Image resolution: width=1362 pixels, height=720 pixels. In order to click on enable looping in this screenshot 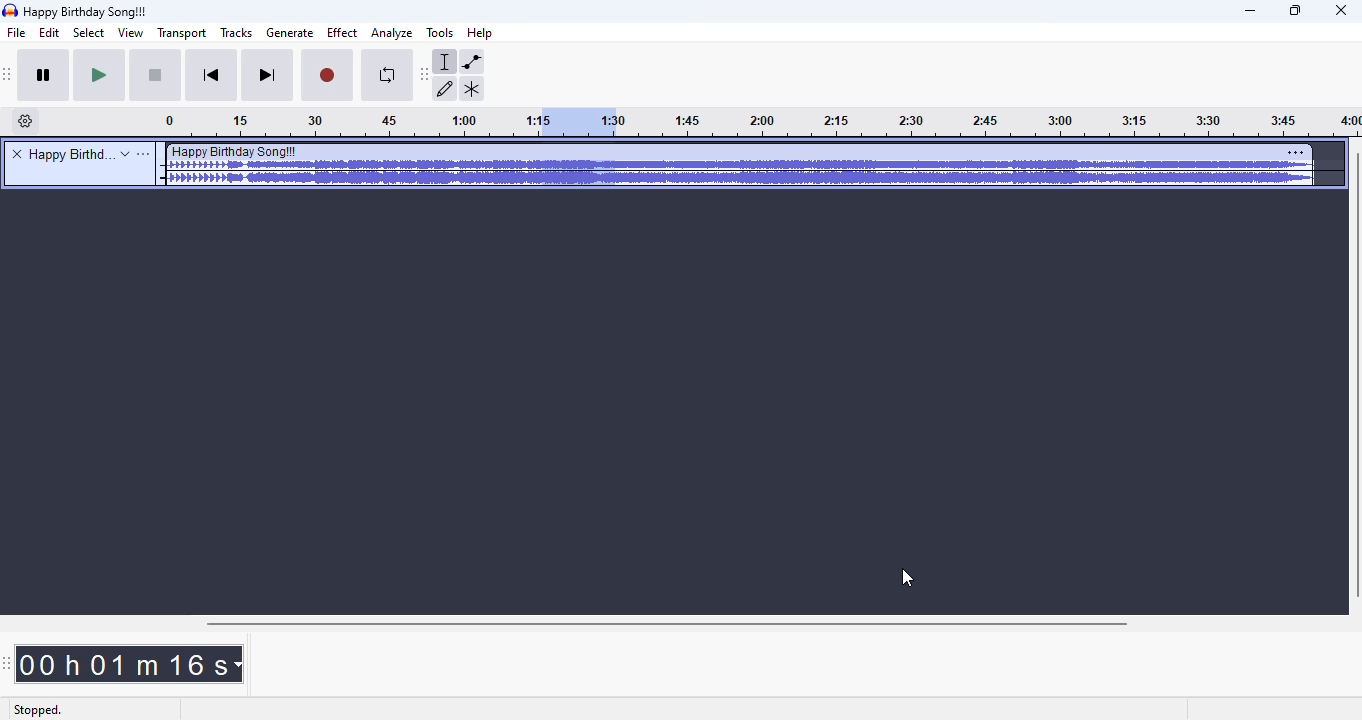, I will do `click(384, 77)`.